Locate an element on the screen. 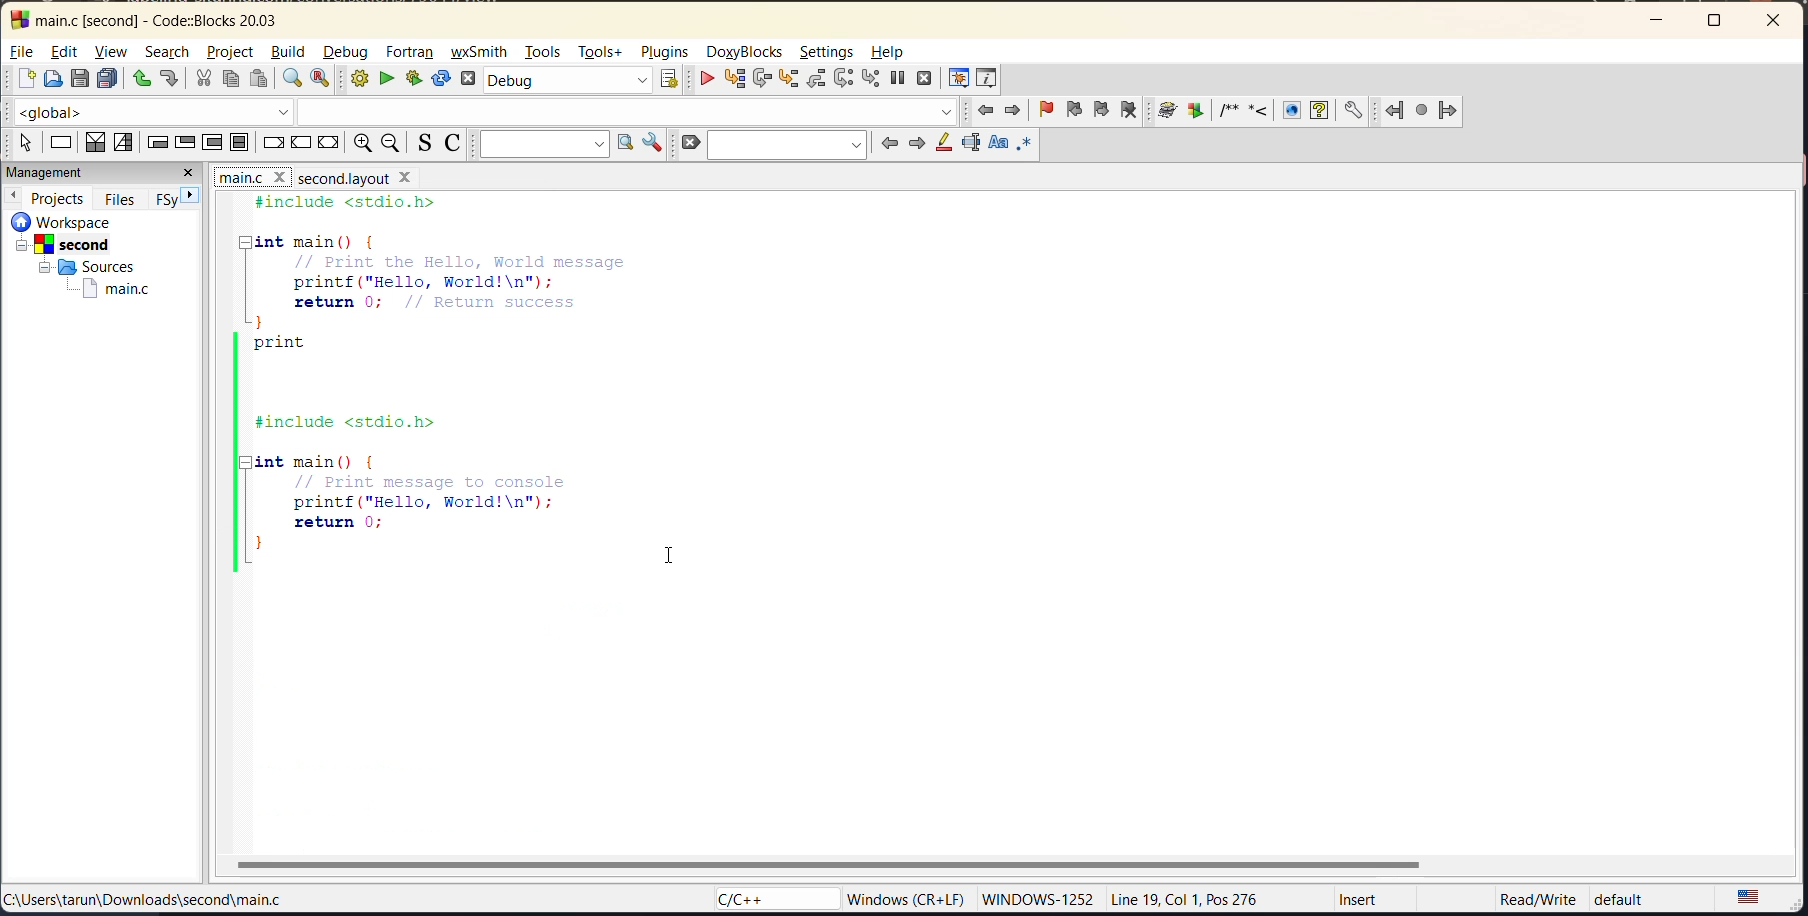  ‘Windows (CR+LF) WINDOWS-1252 is located at coordinates (968, 899).